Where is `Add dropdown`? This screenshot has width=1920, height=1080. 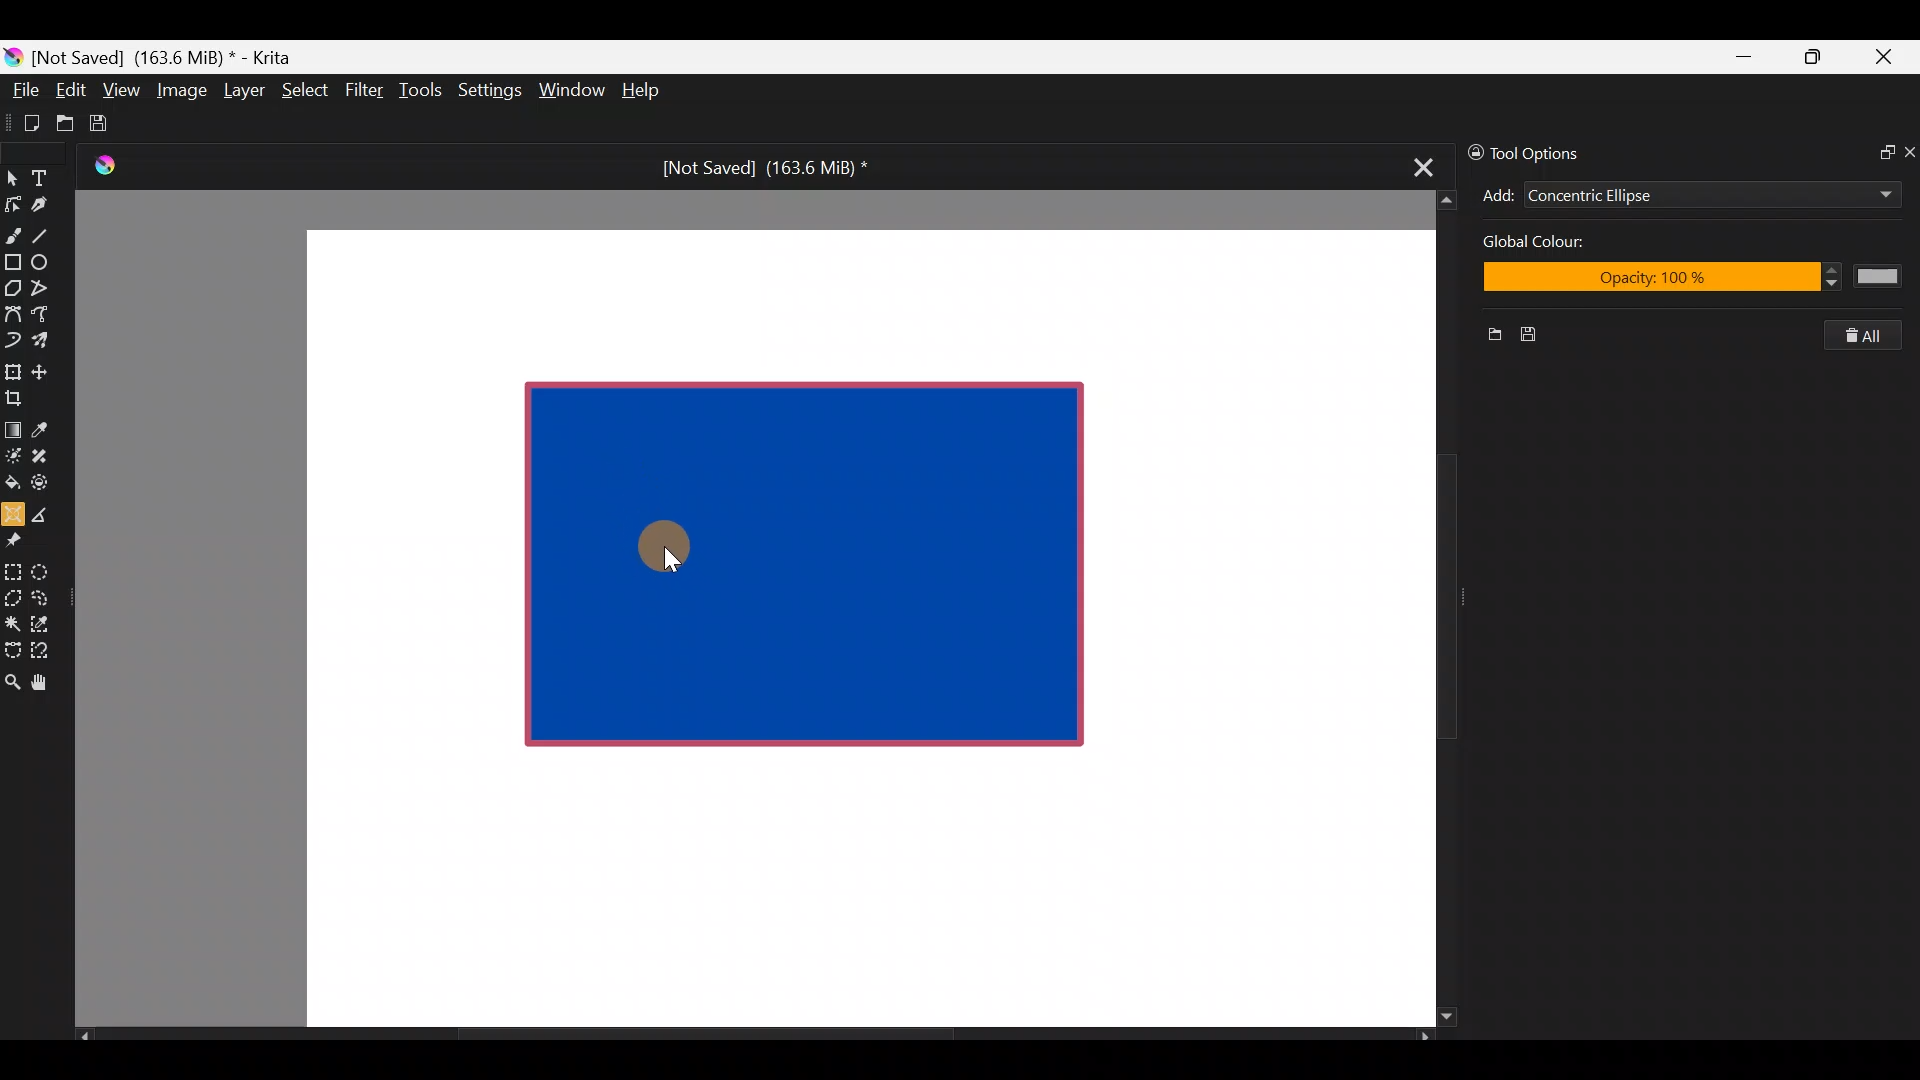 Add dropdown is located at coordinates (1859, 194).